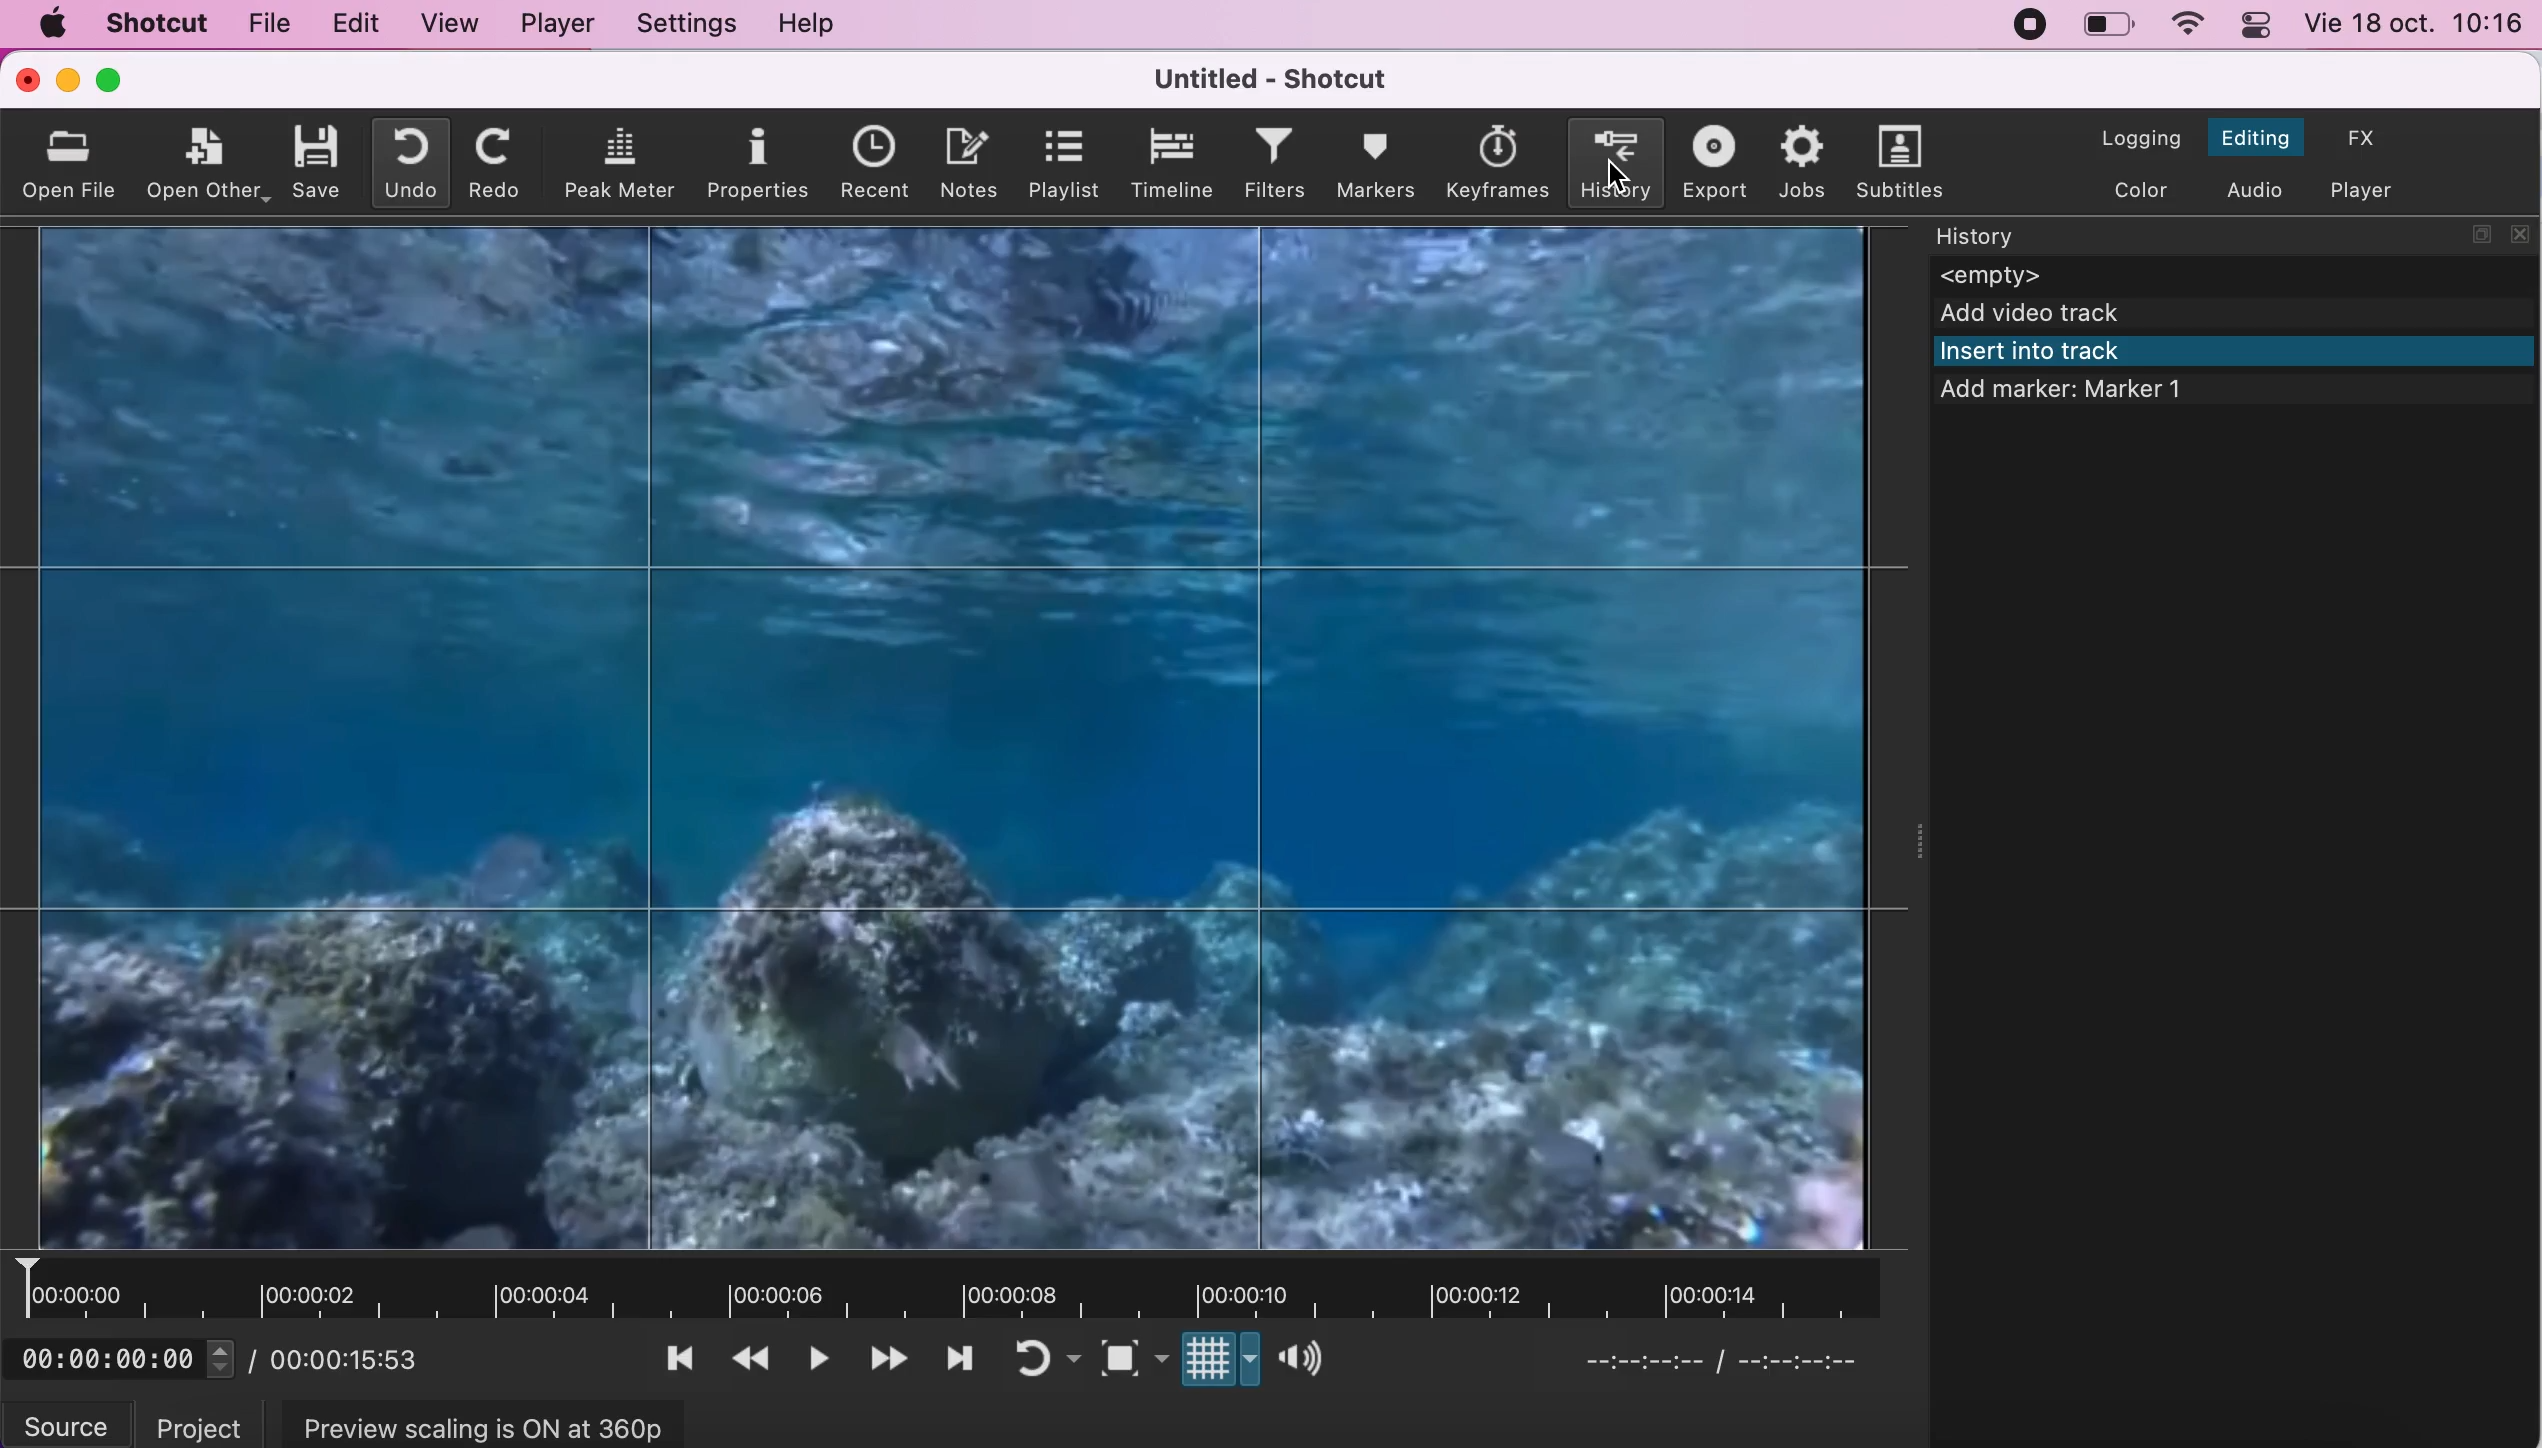 This screenshot has width=2542, height=1448. I want to click on Vie 18 oct., so click(2368, 24).